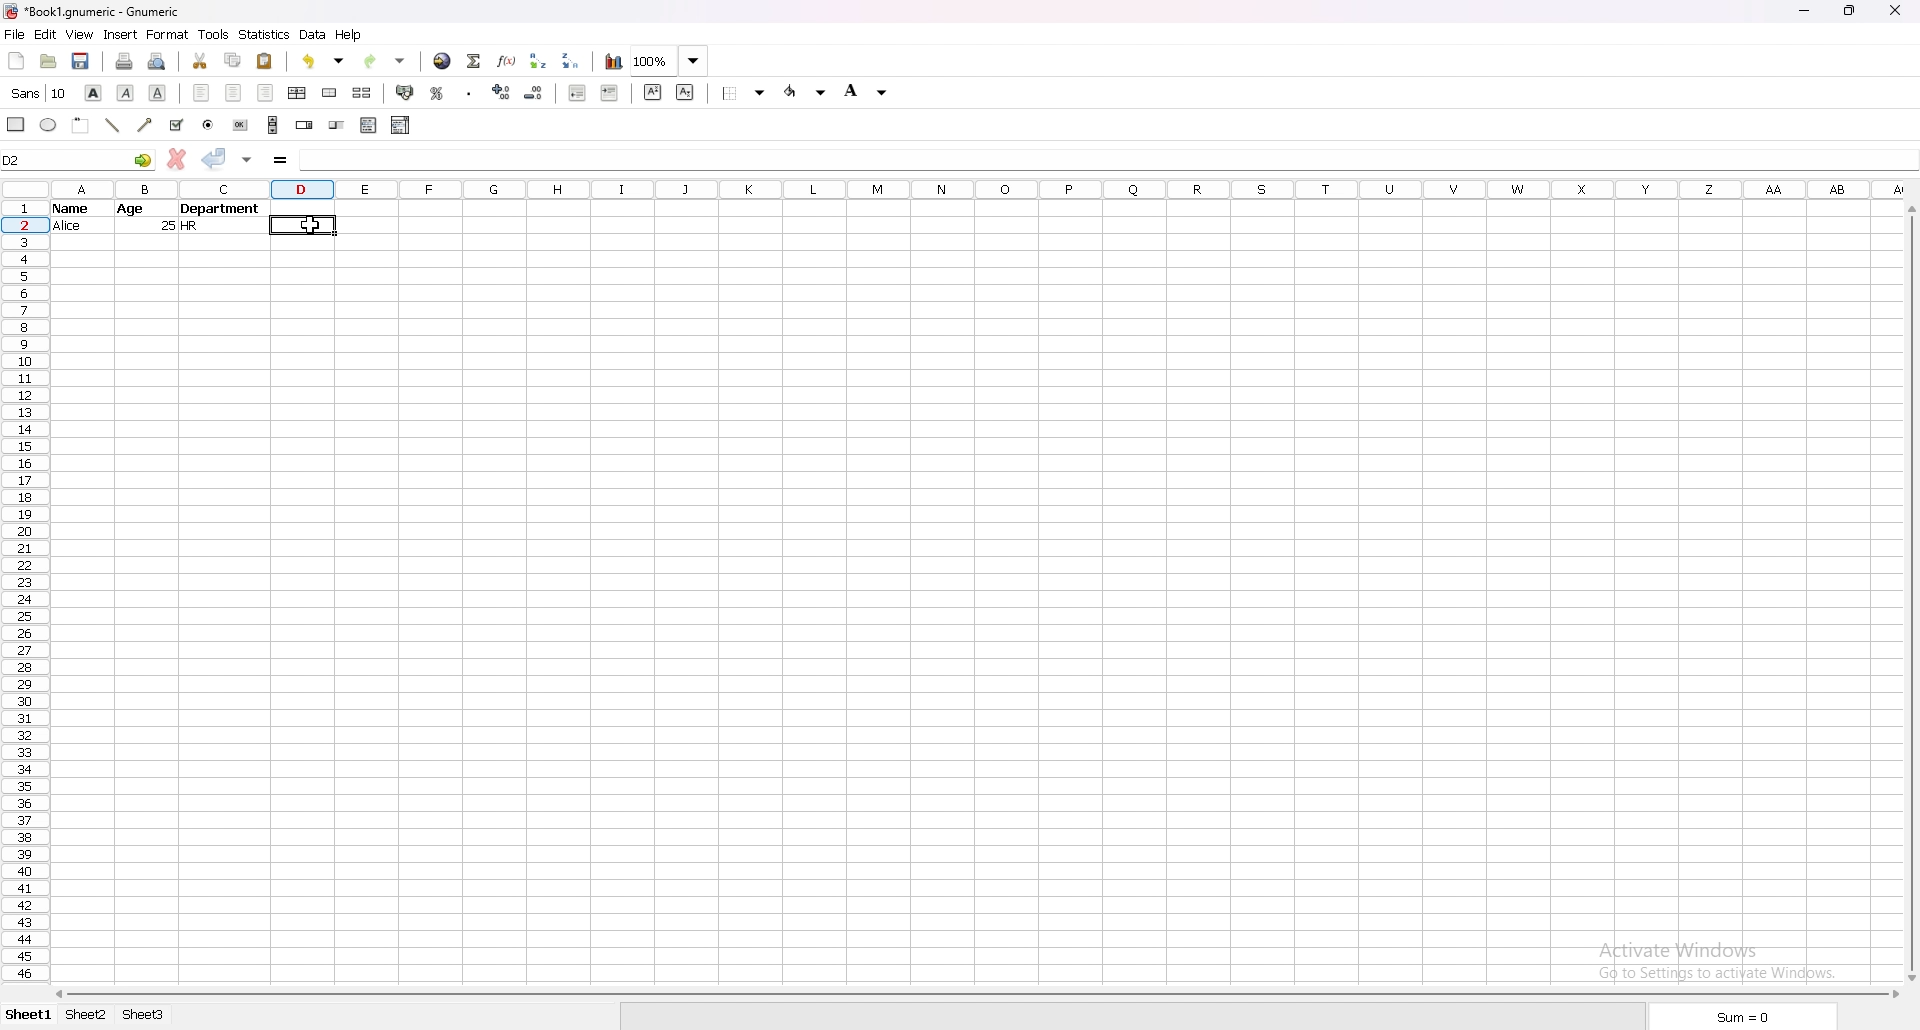  I want to click on redo, so click(385, 62).